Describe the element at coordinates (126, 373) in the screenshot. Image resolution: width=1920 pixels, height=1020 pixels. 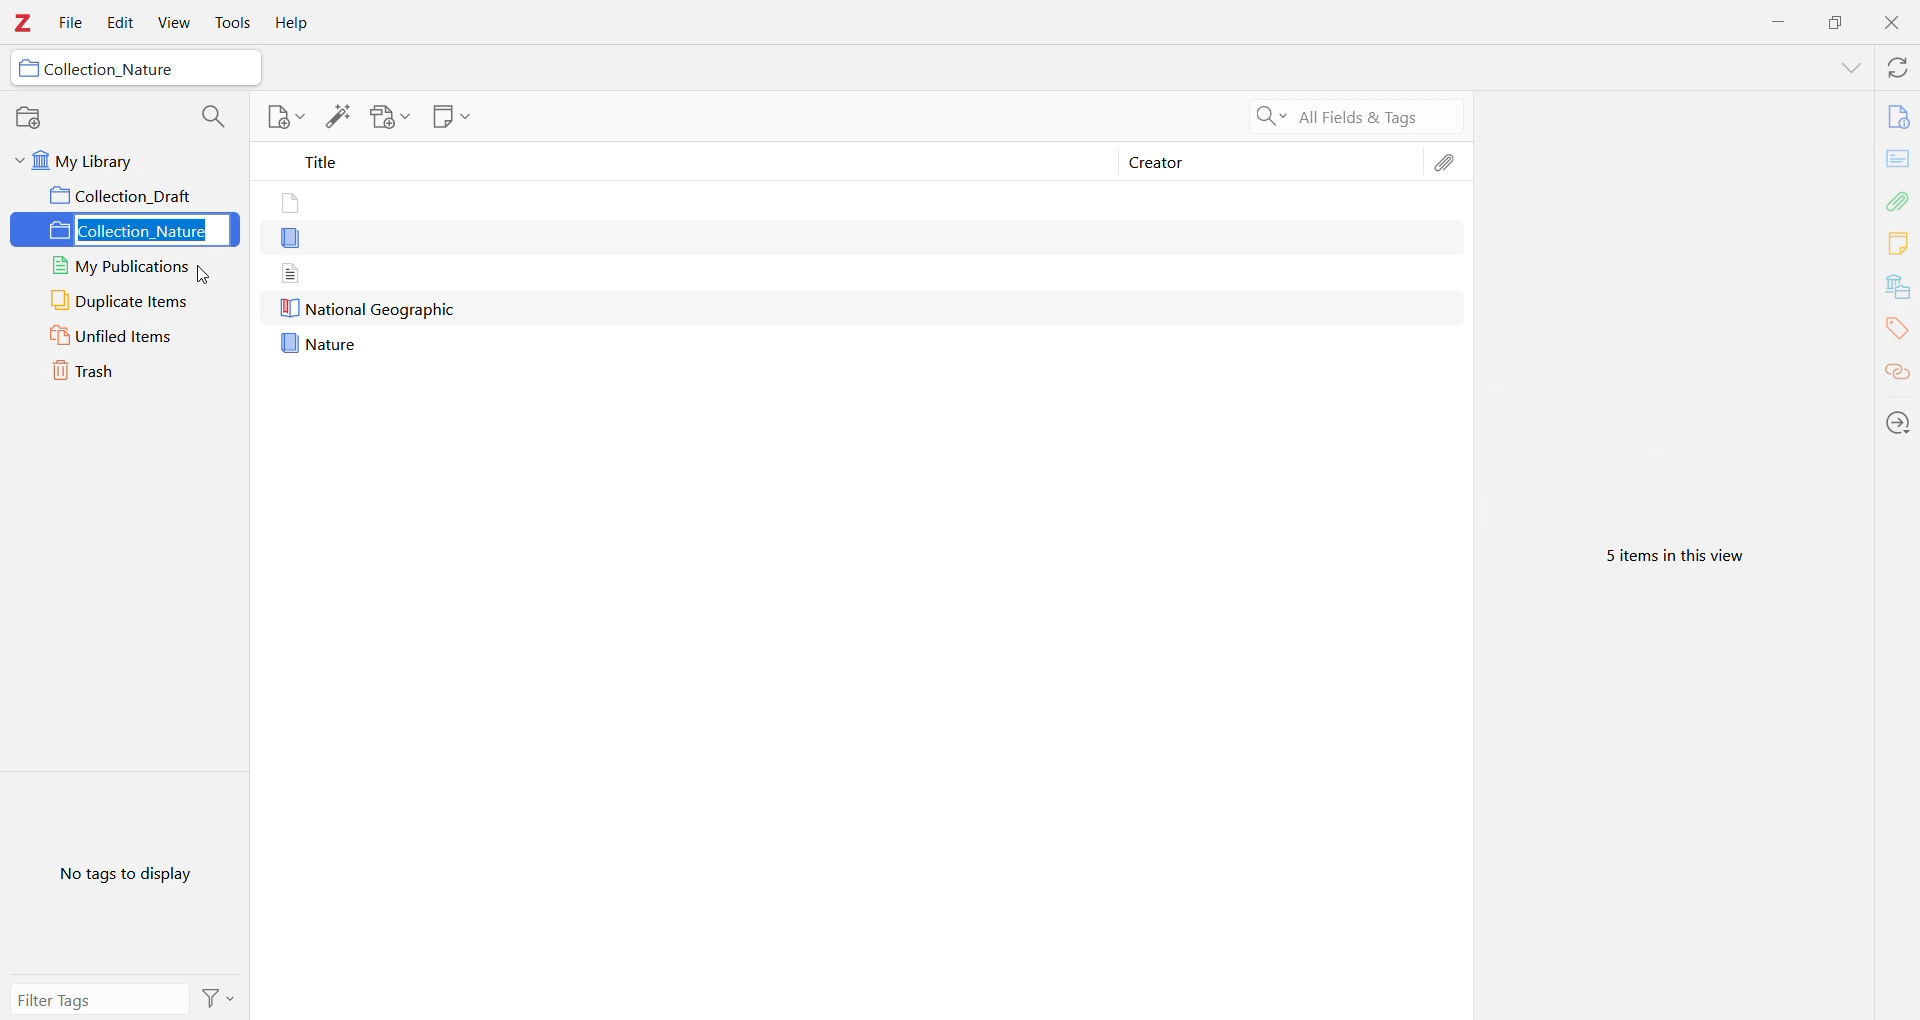
I see `Trash` at that location.